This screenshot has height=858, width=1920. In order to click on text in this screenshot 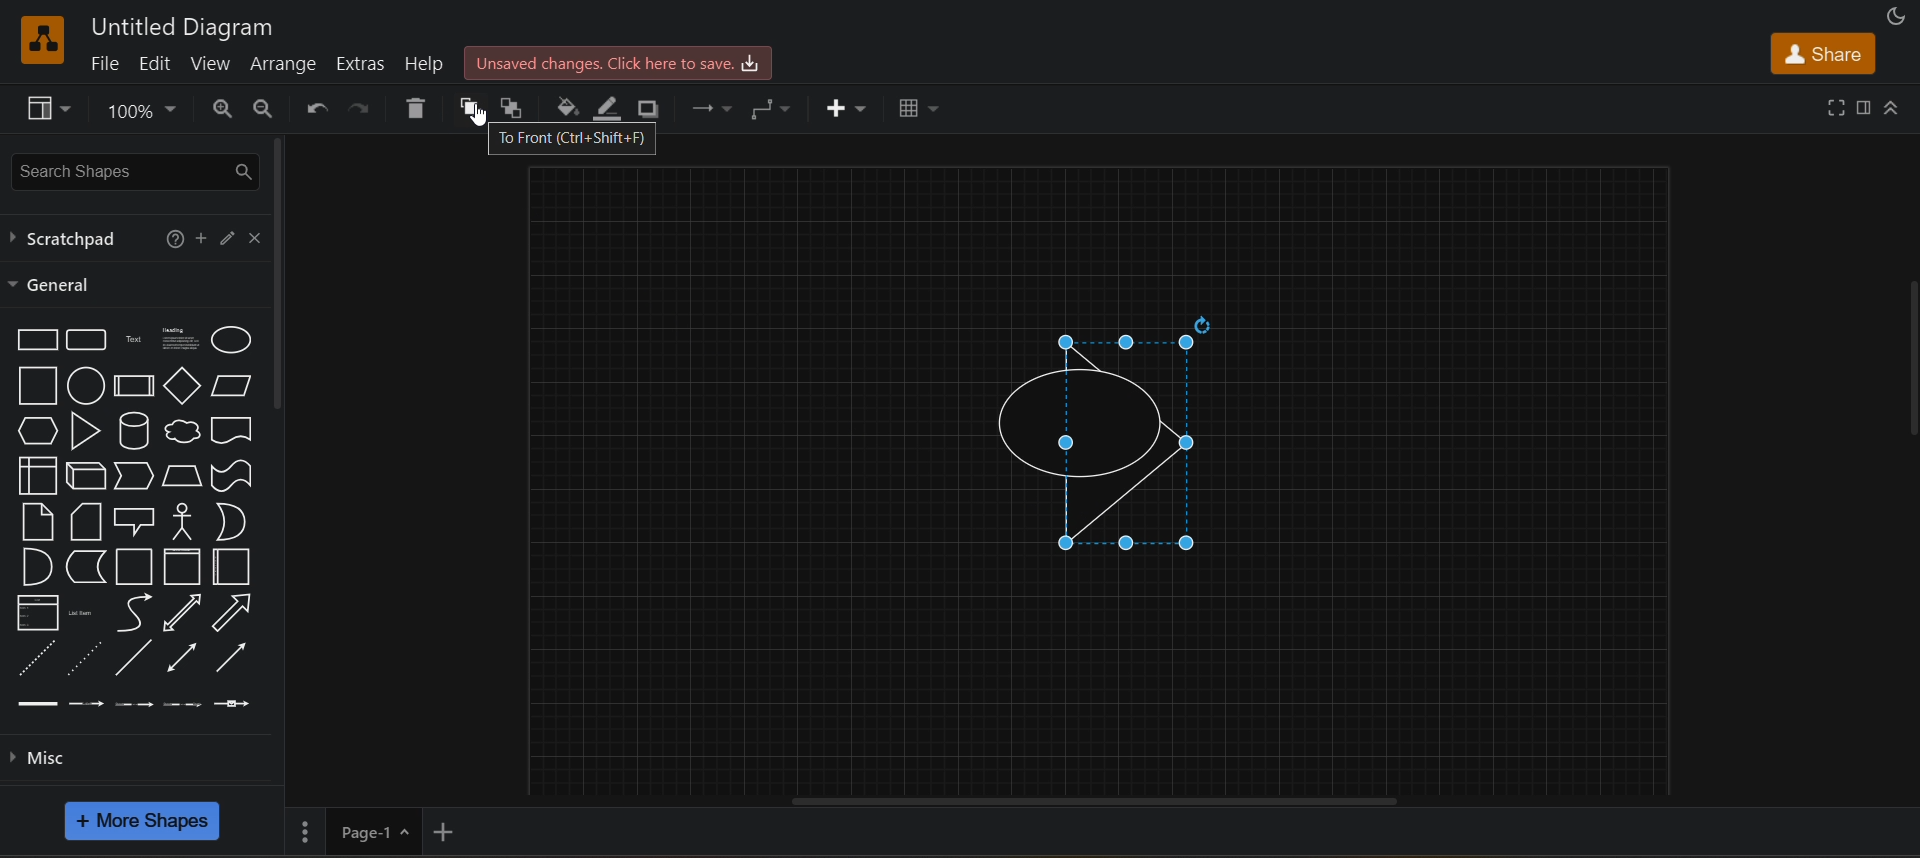, I will do `click(132, 340)`.